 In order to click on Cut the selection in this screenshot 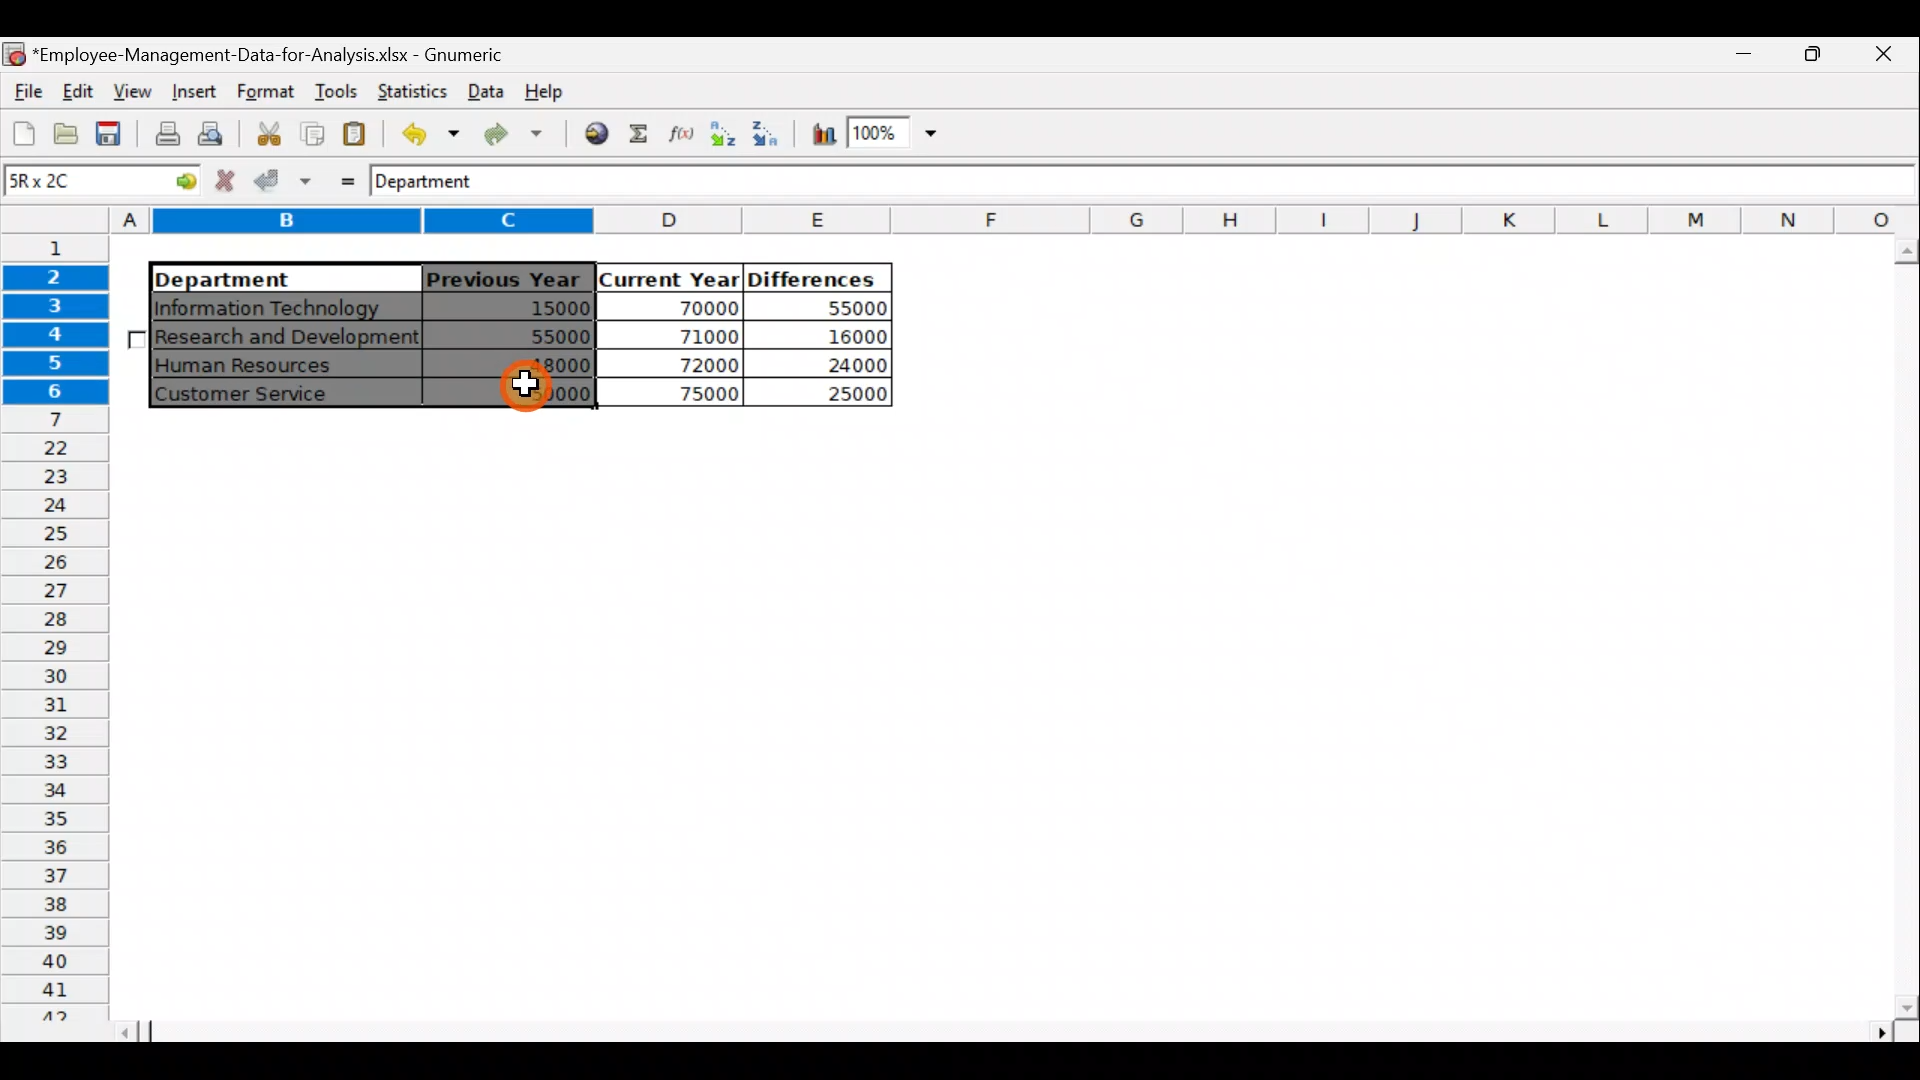, I will do `click(268, 131)`.